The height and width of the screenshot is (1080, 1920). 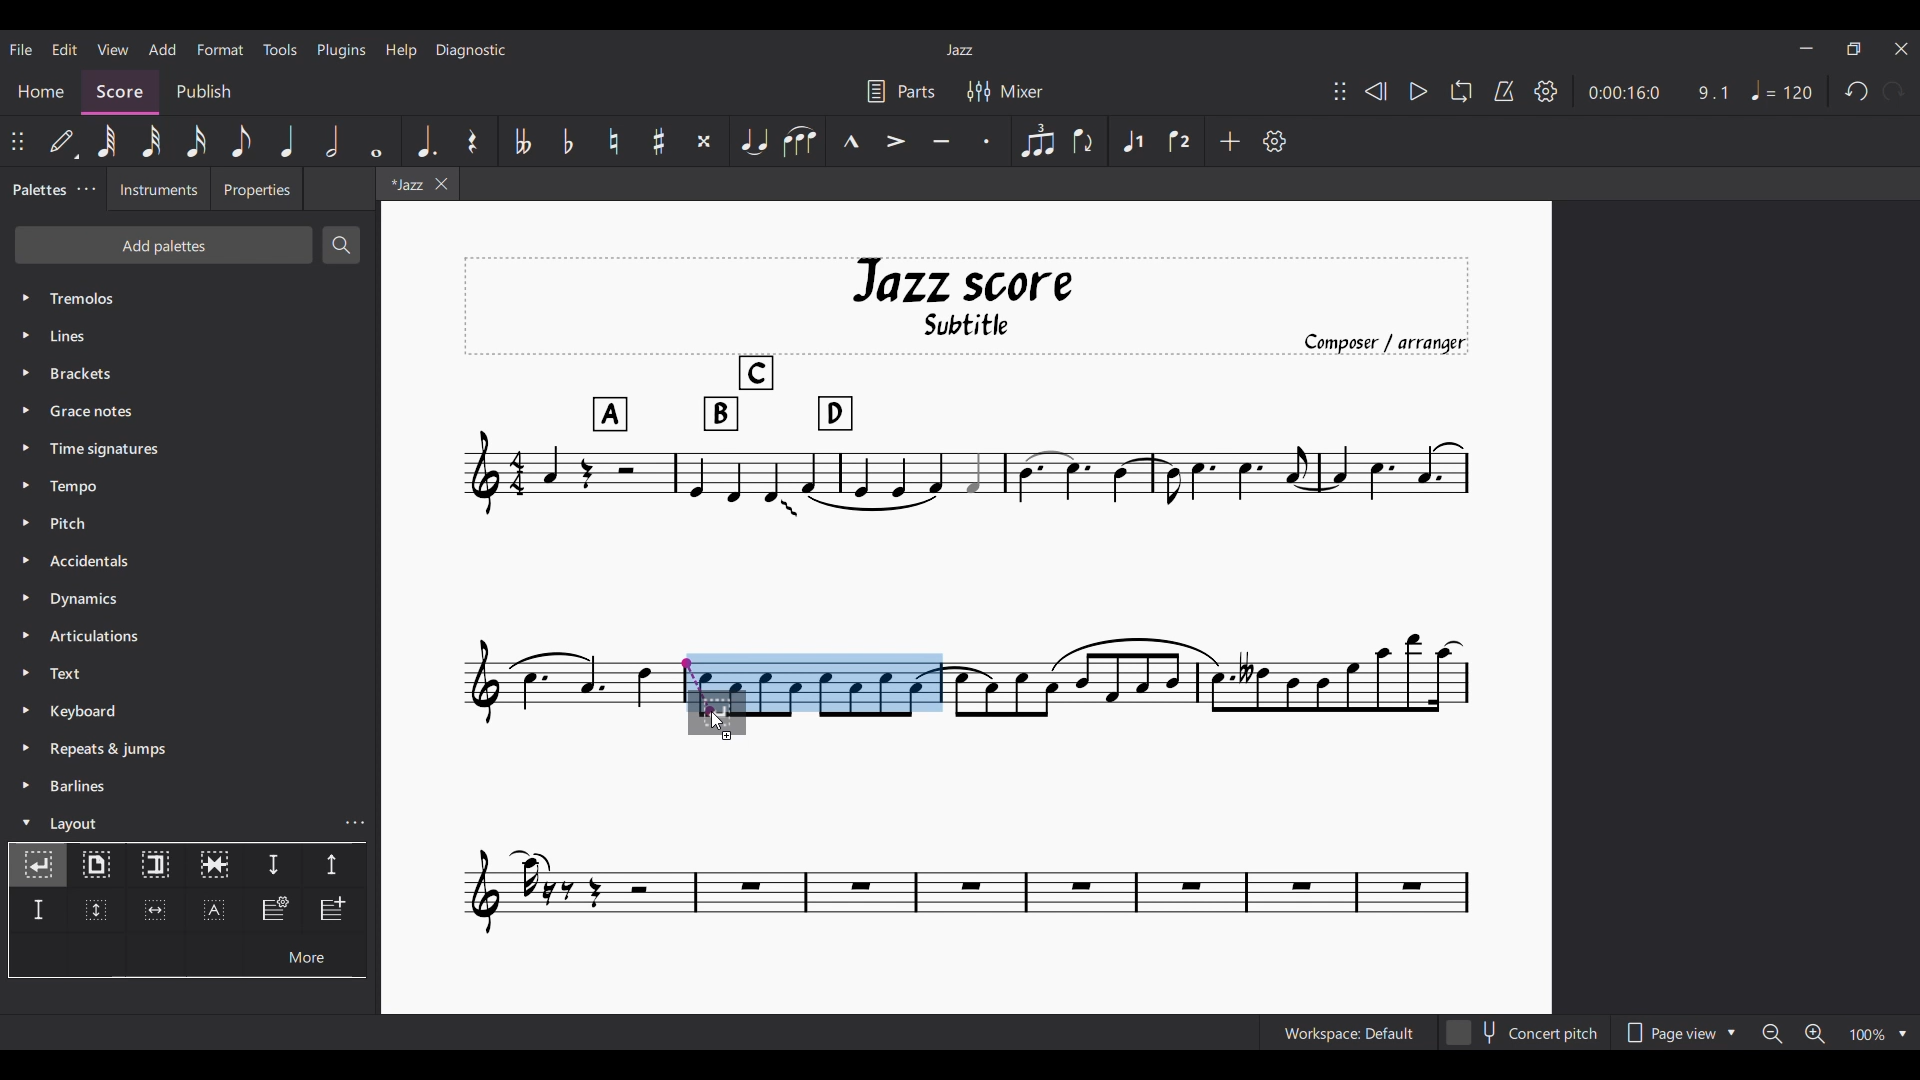 I want to click on Voice 2, so click(x=1179, y=141).